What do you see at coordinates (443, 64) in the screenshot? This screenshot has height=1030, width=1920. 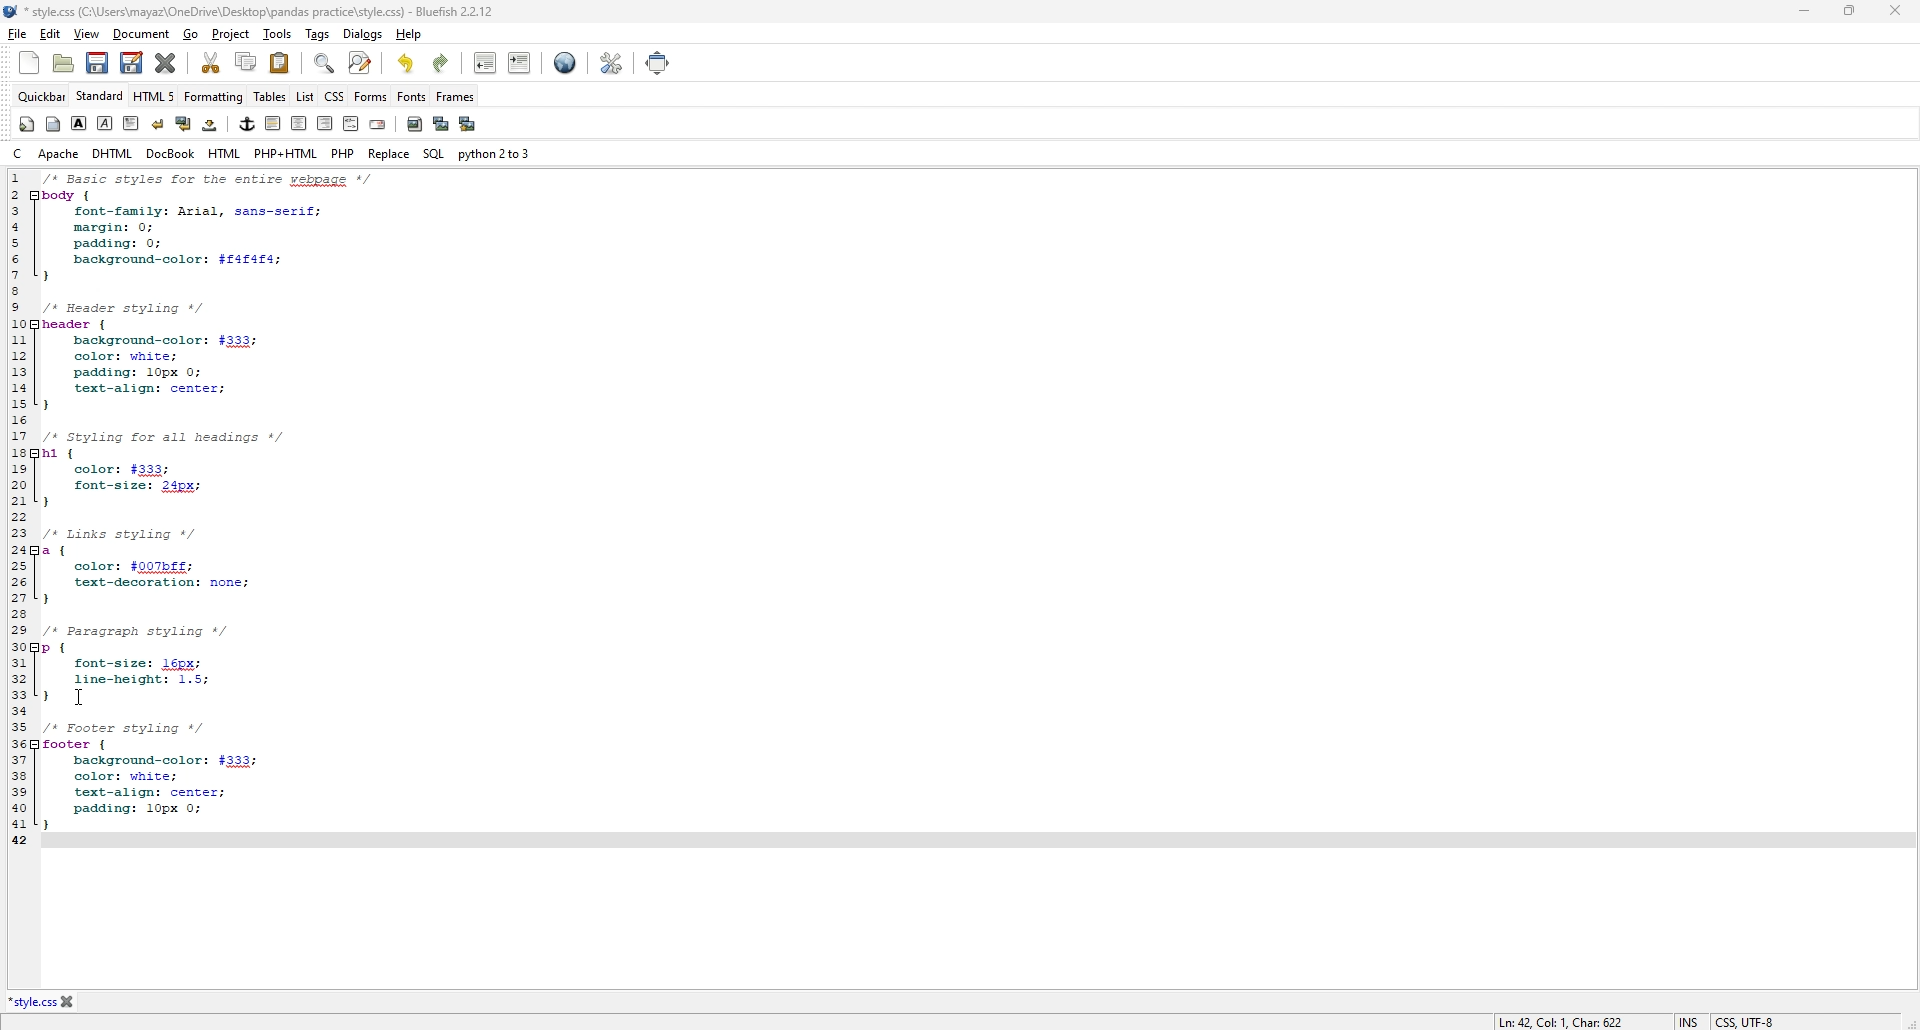 I see `redo` at bounding box center [443, 64].